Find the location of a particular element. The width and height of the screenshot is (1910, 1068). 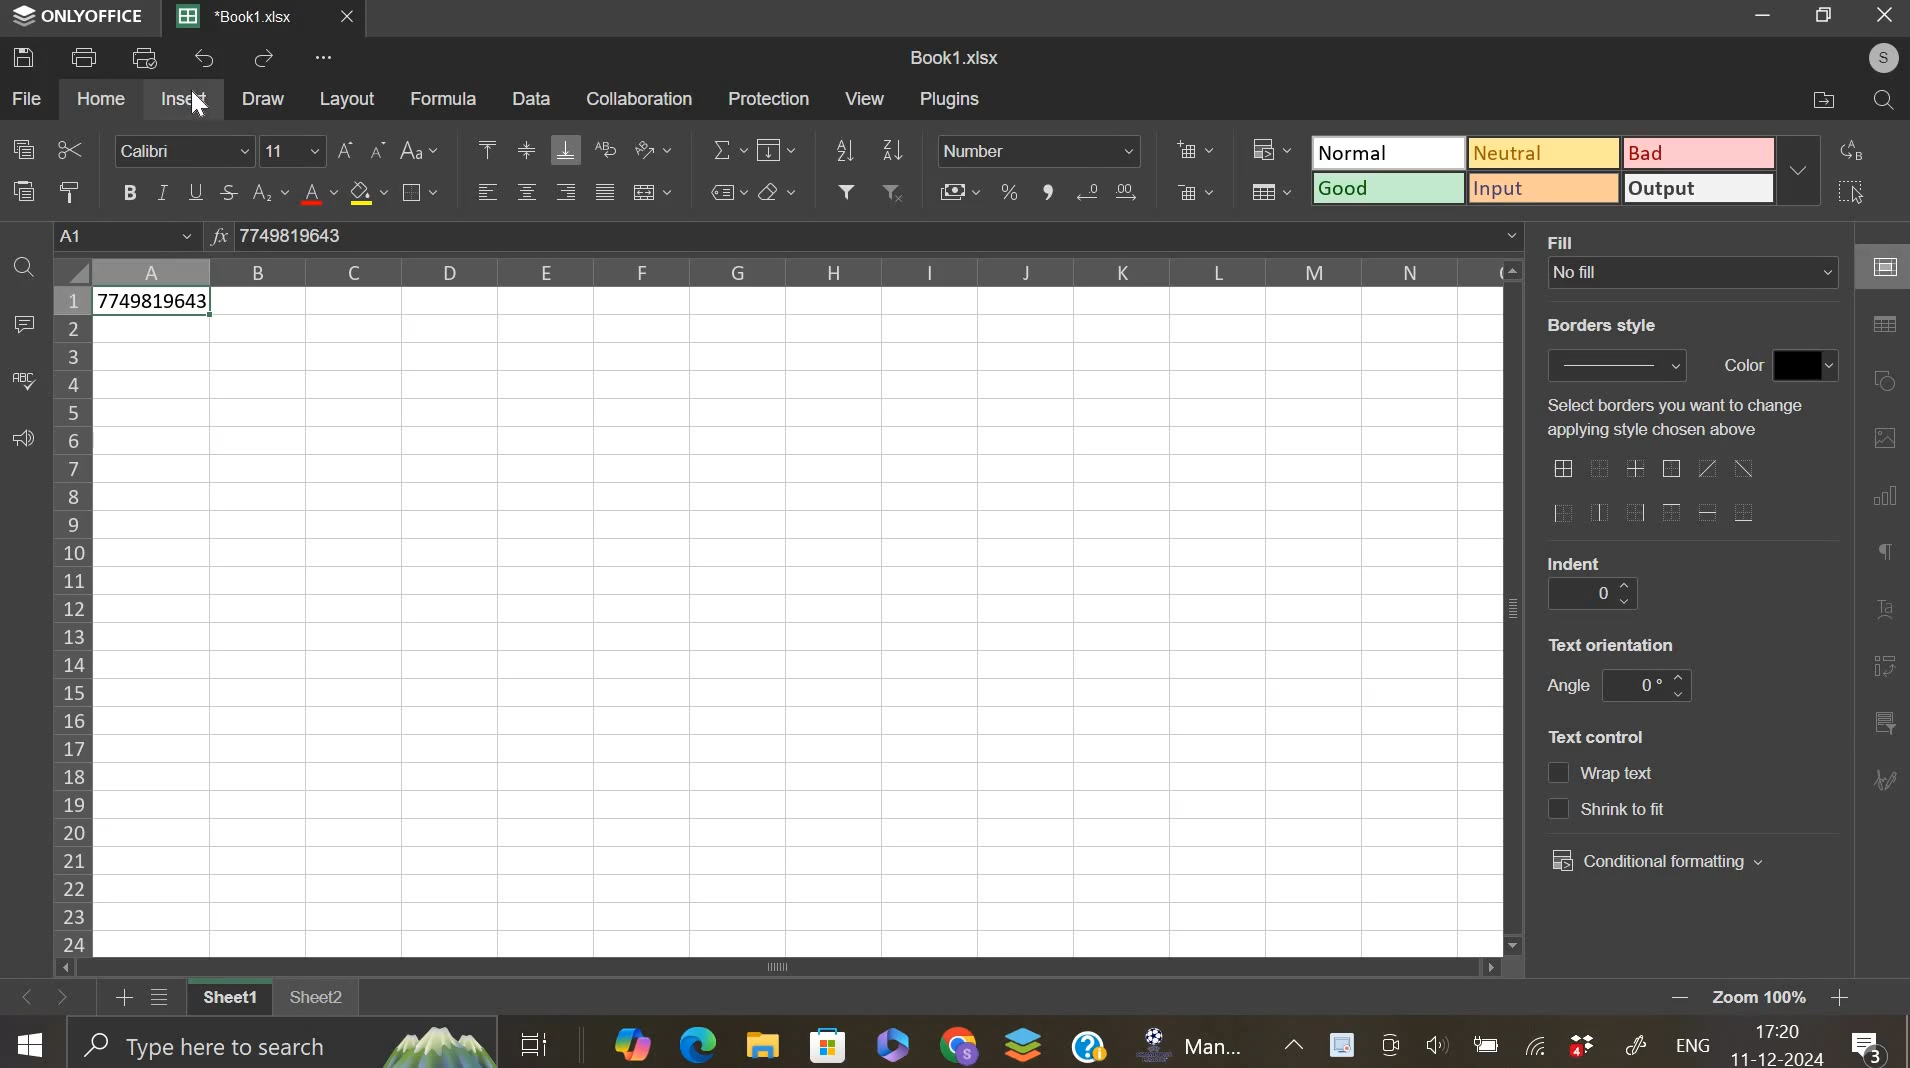

named ranges is located at coordinates (726, 193).